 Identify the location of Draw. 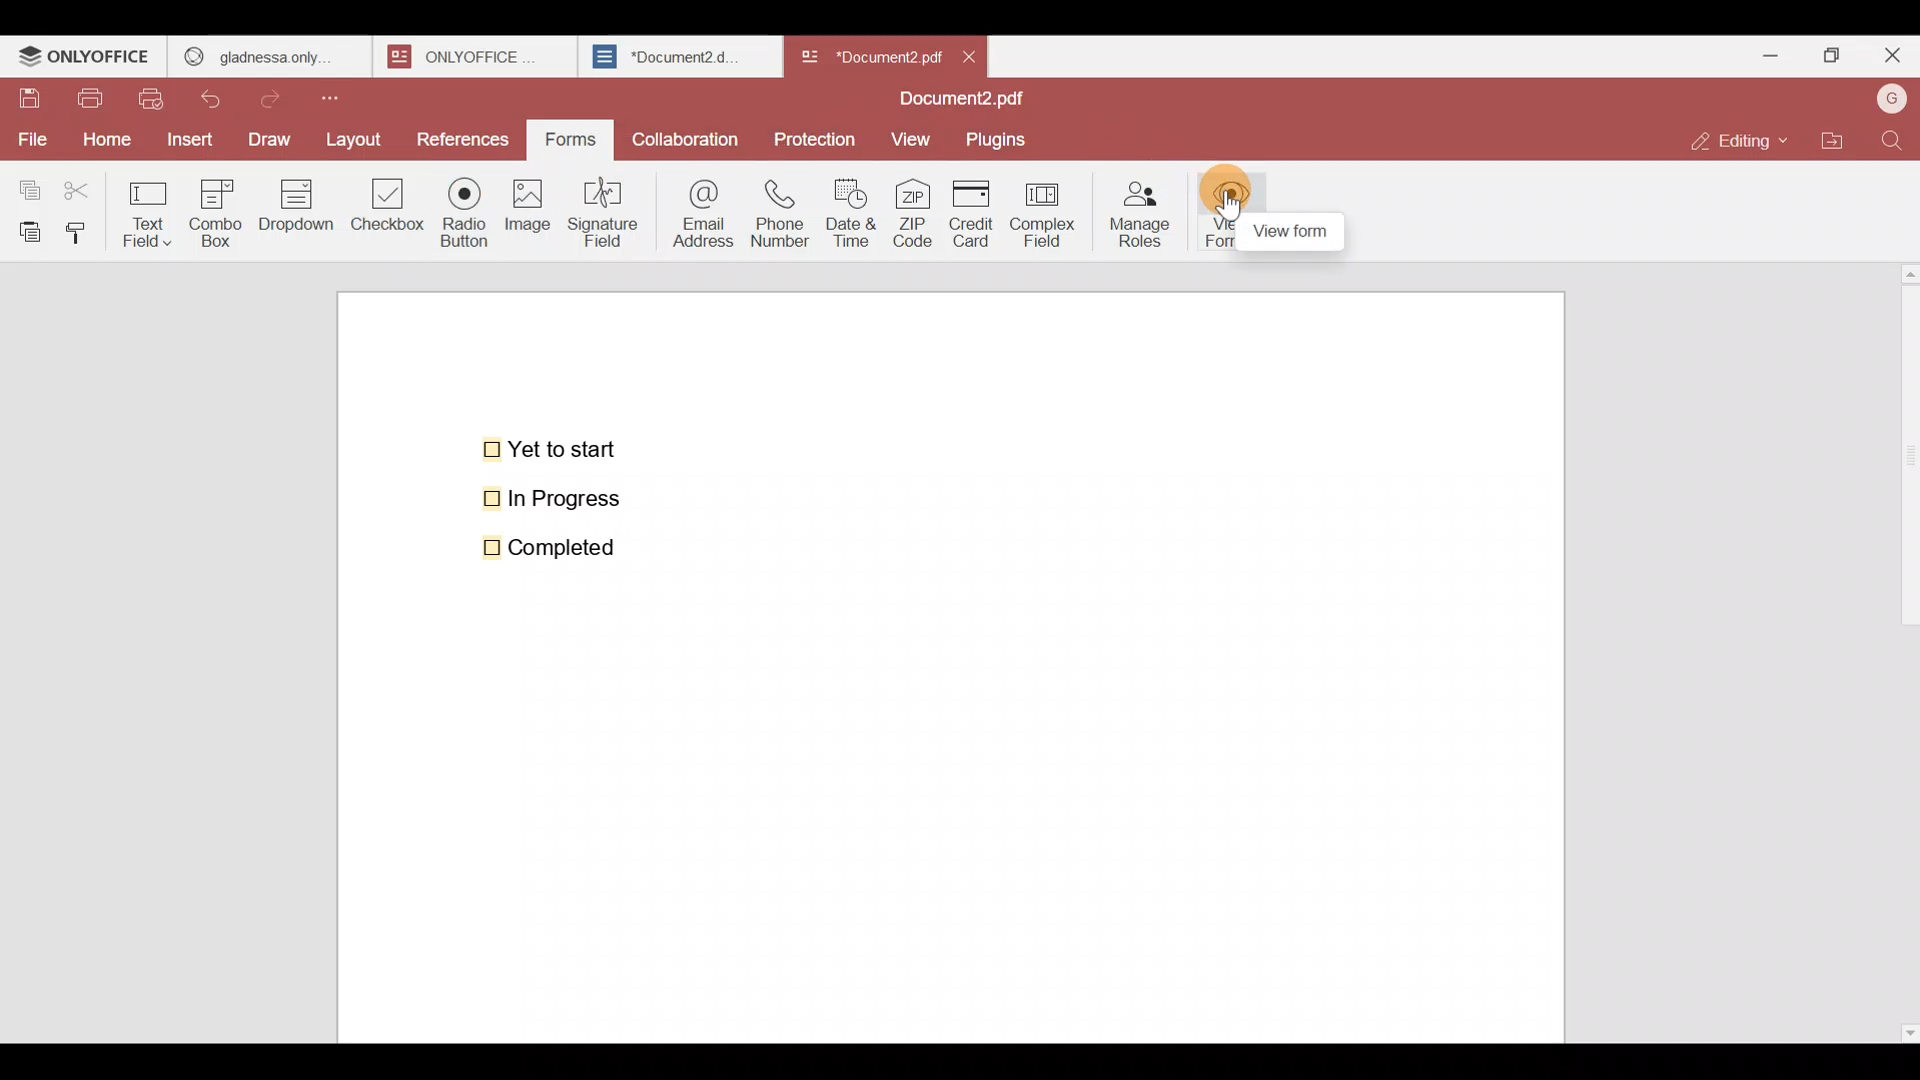
(275, 137).